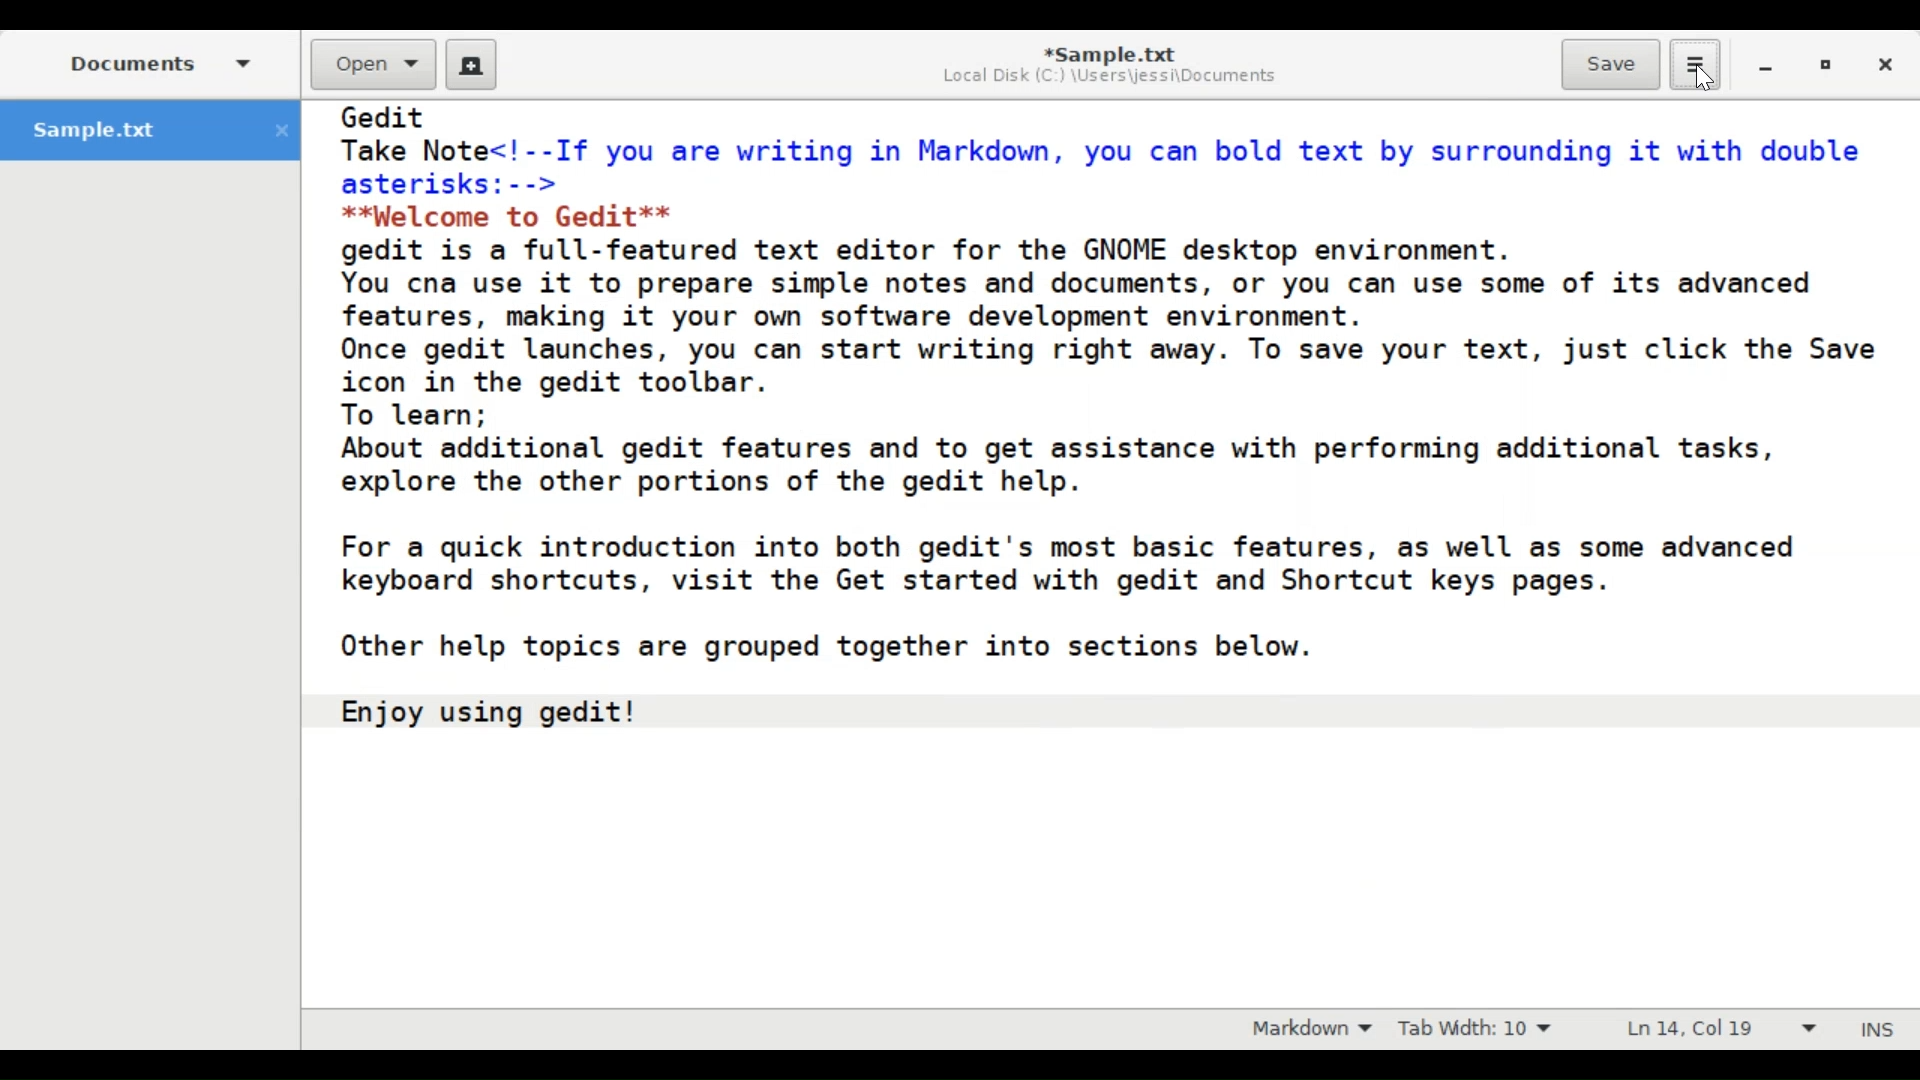 This screenshot has height=1080, width=1920. I want to click on *Sample.txt, so click(1109, 53).